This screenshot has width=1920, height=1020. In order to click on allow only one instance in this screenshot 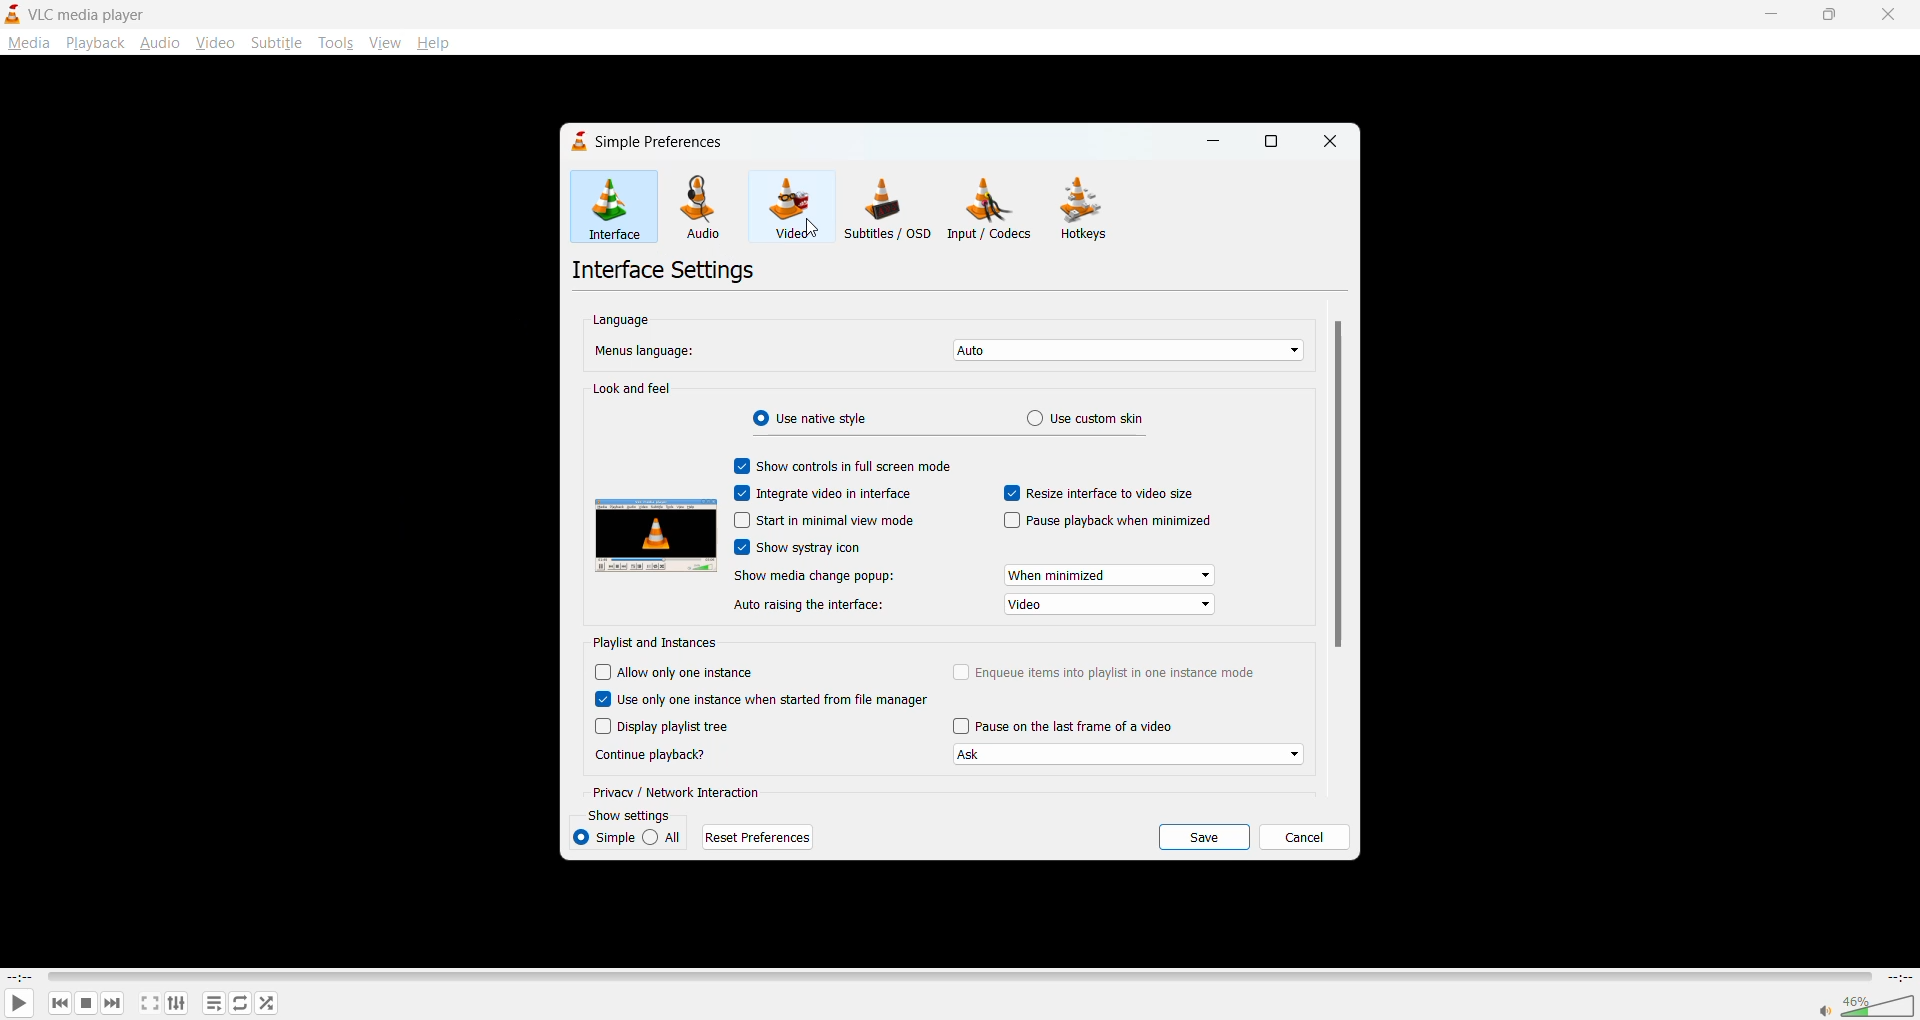, I will do `click(685, 671)`.